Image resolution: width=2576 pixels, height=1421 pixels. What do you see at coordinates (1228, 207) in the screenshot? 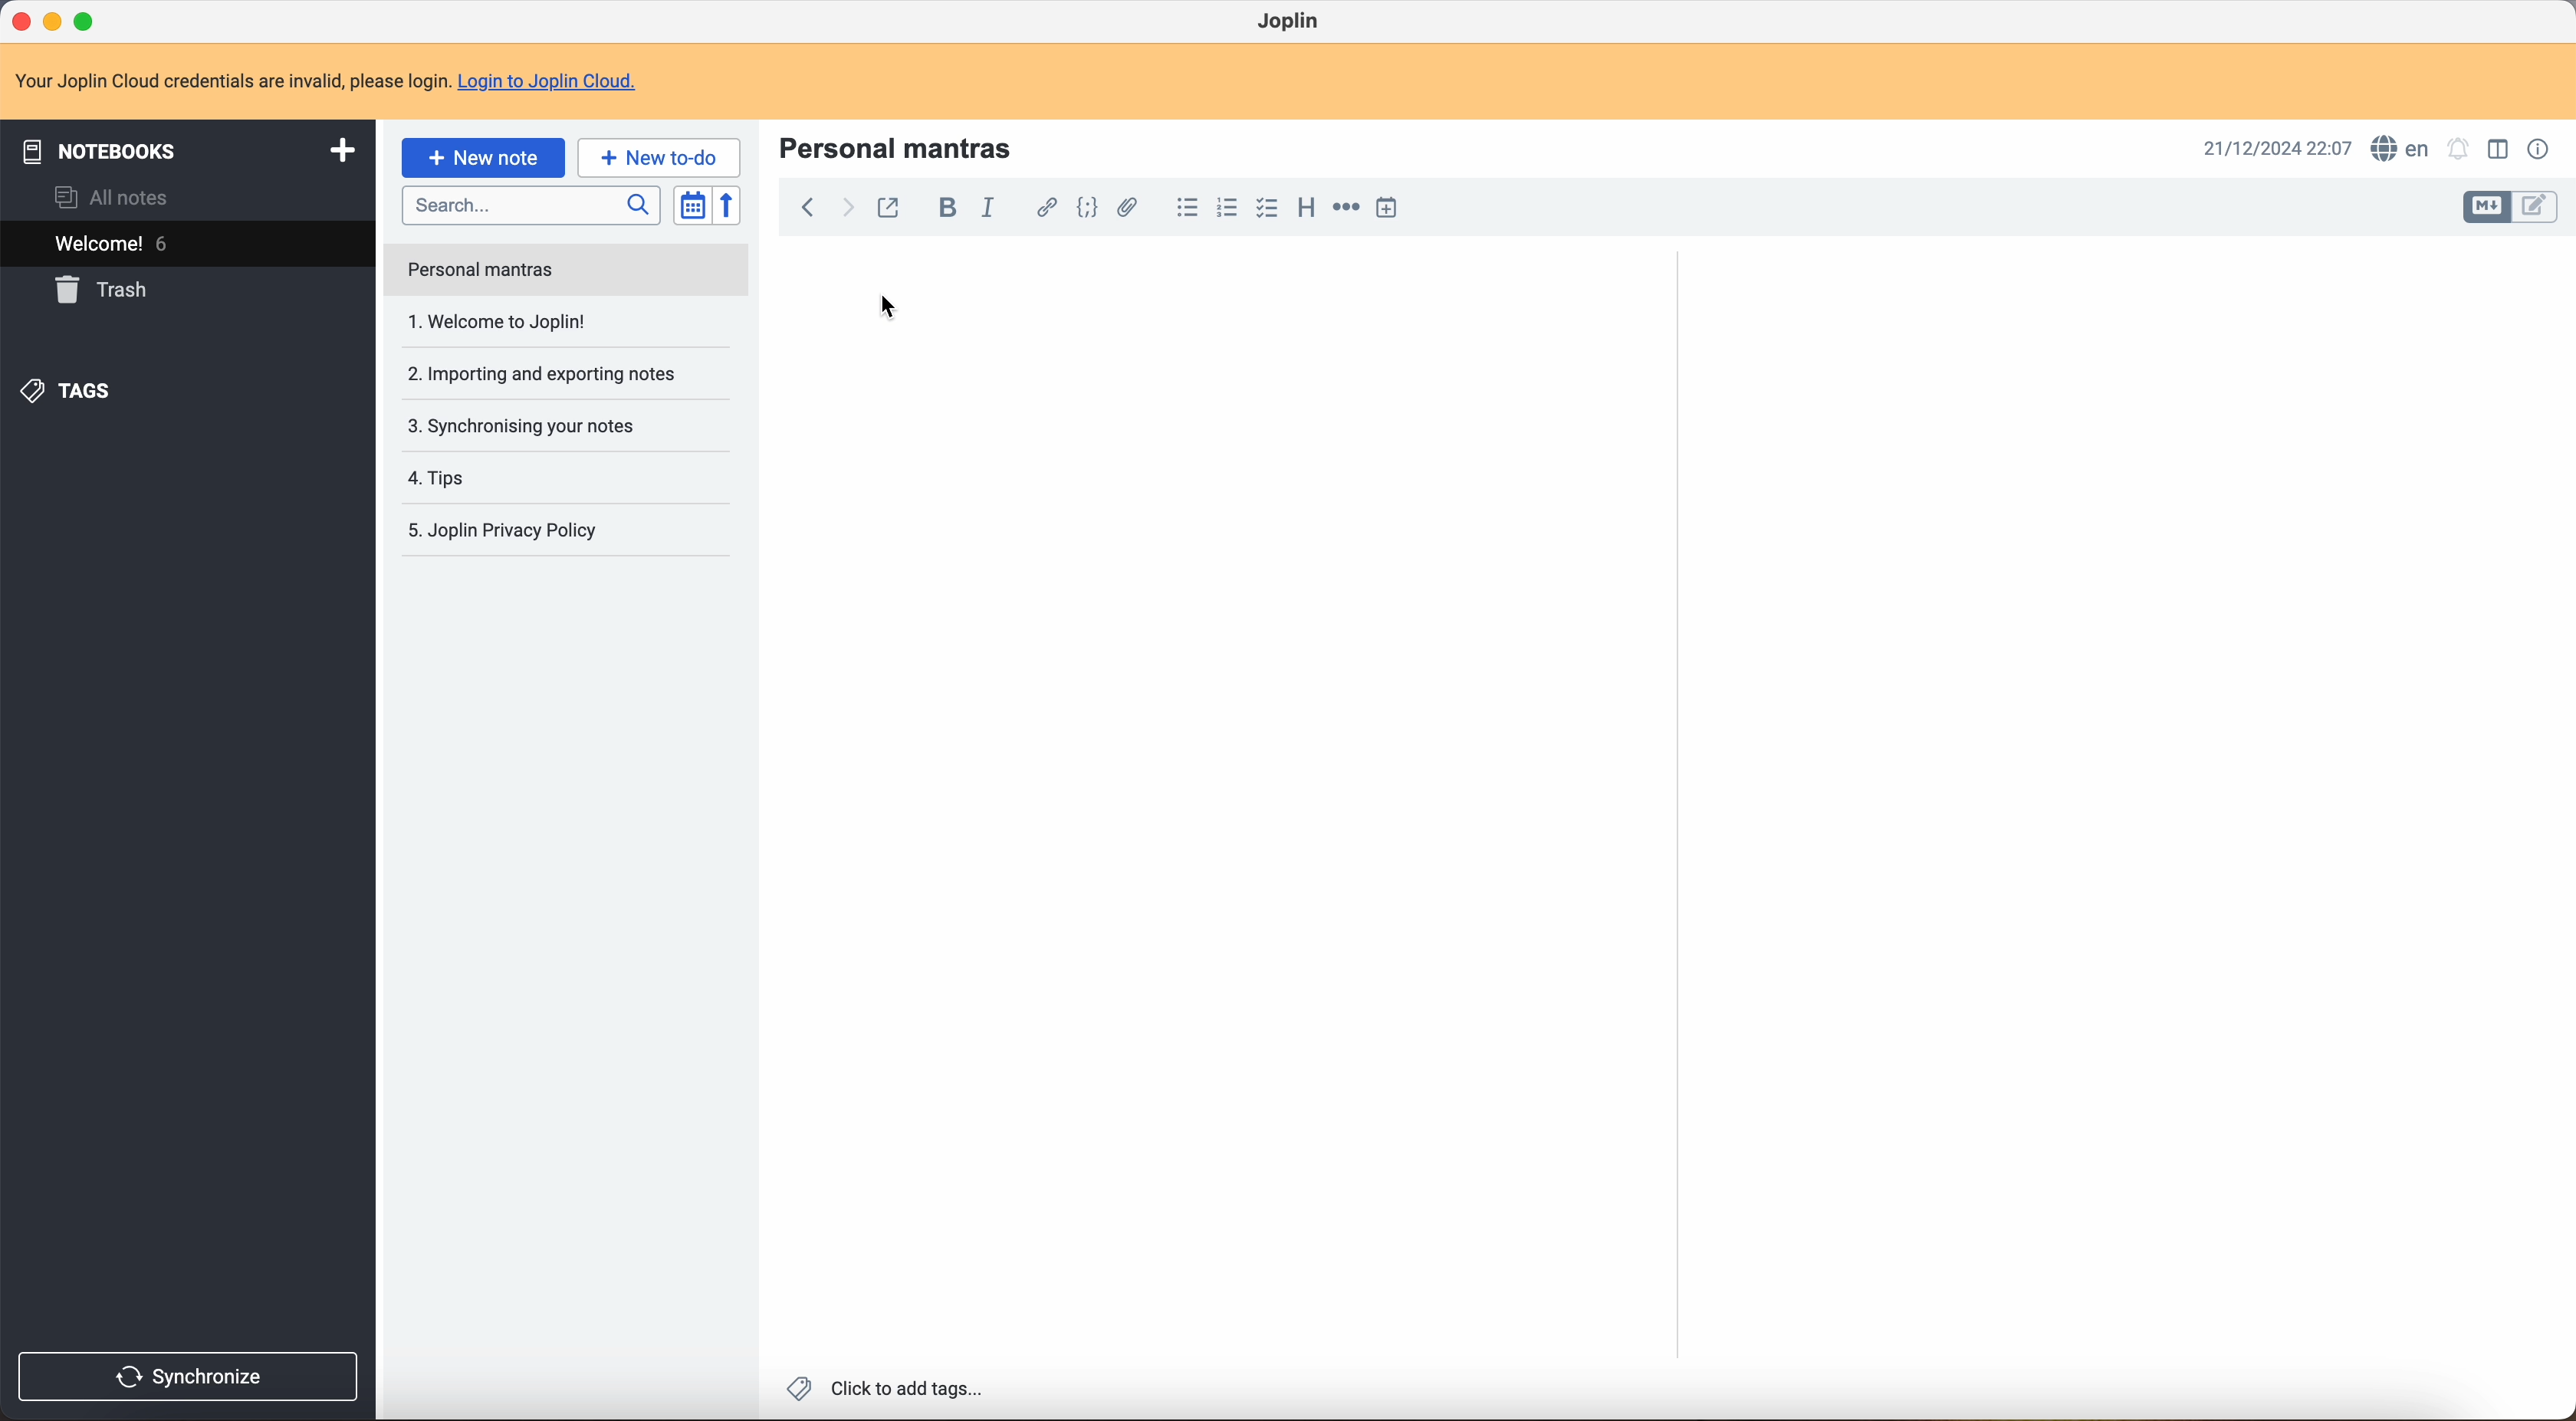
I see `numbered list` at bounding box center [1228, 207].